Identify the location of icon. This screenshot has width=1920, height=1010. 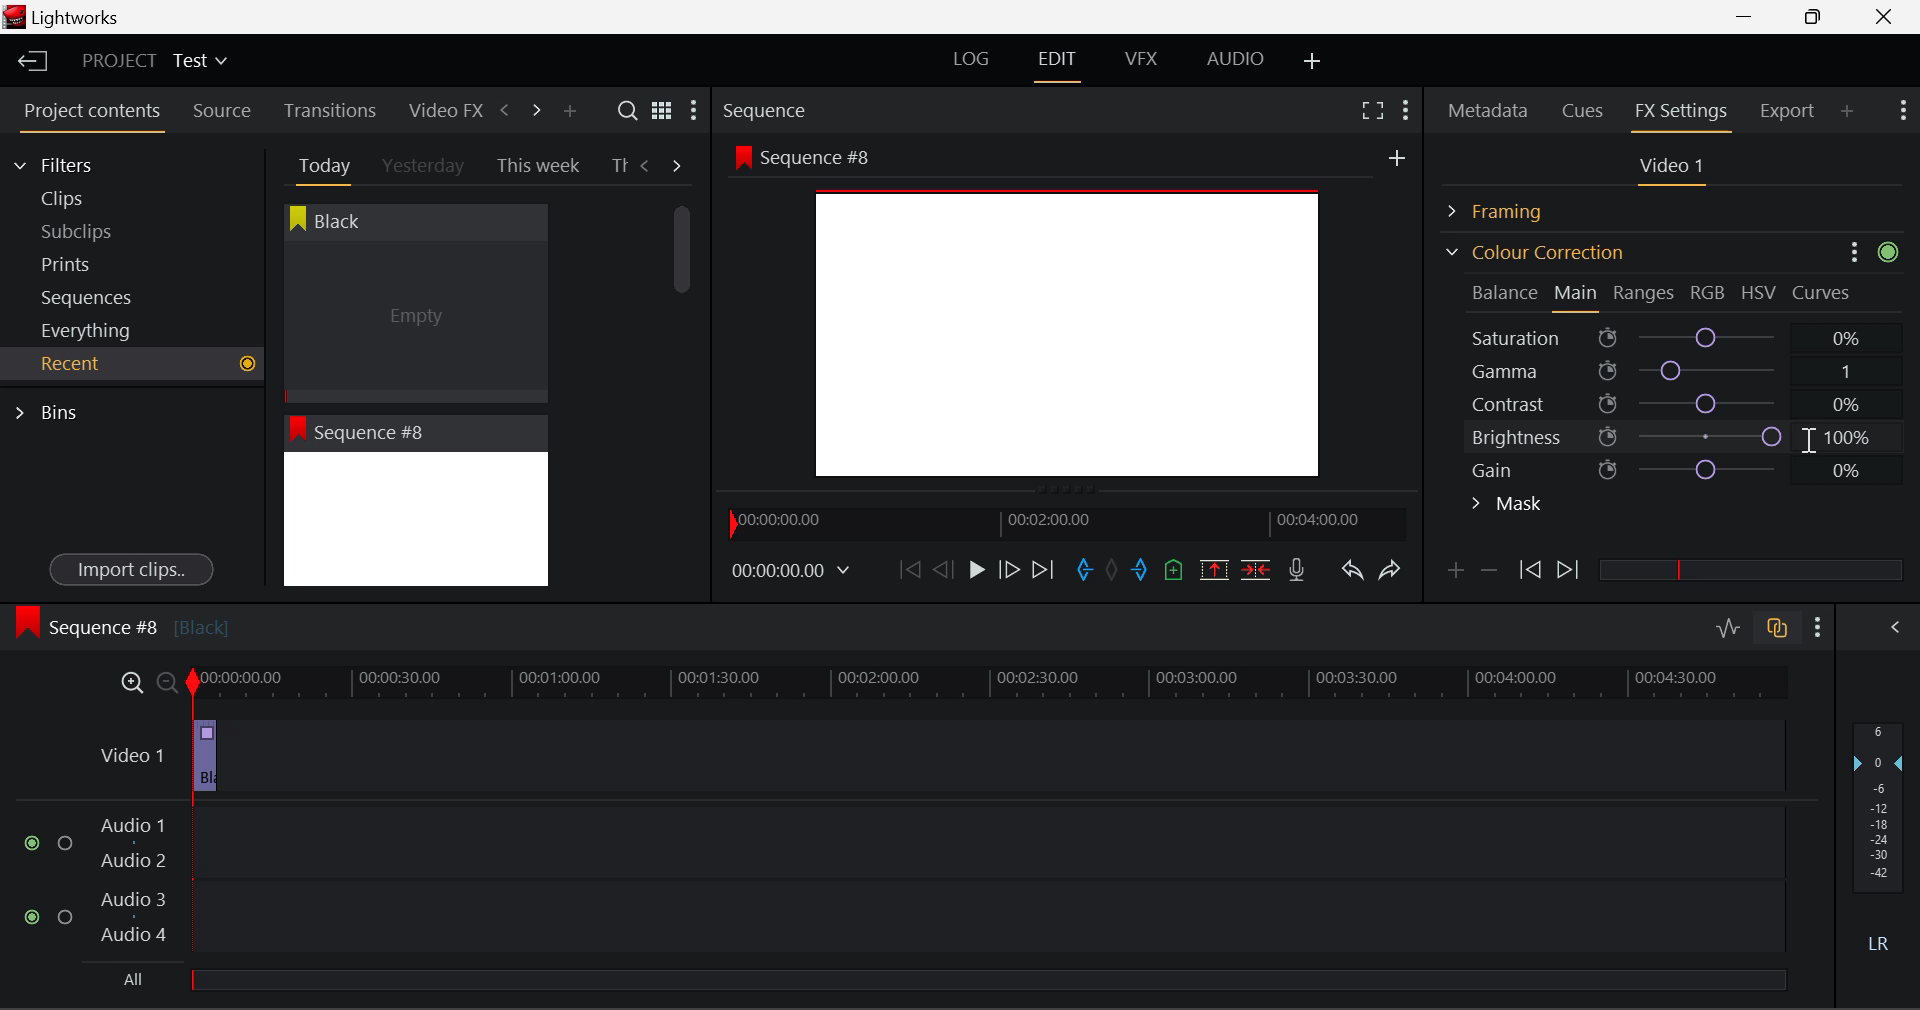
(1891, 252).